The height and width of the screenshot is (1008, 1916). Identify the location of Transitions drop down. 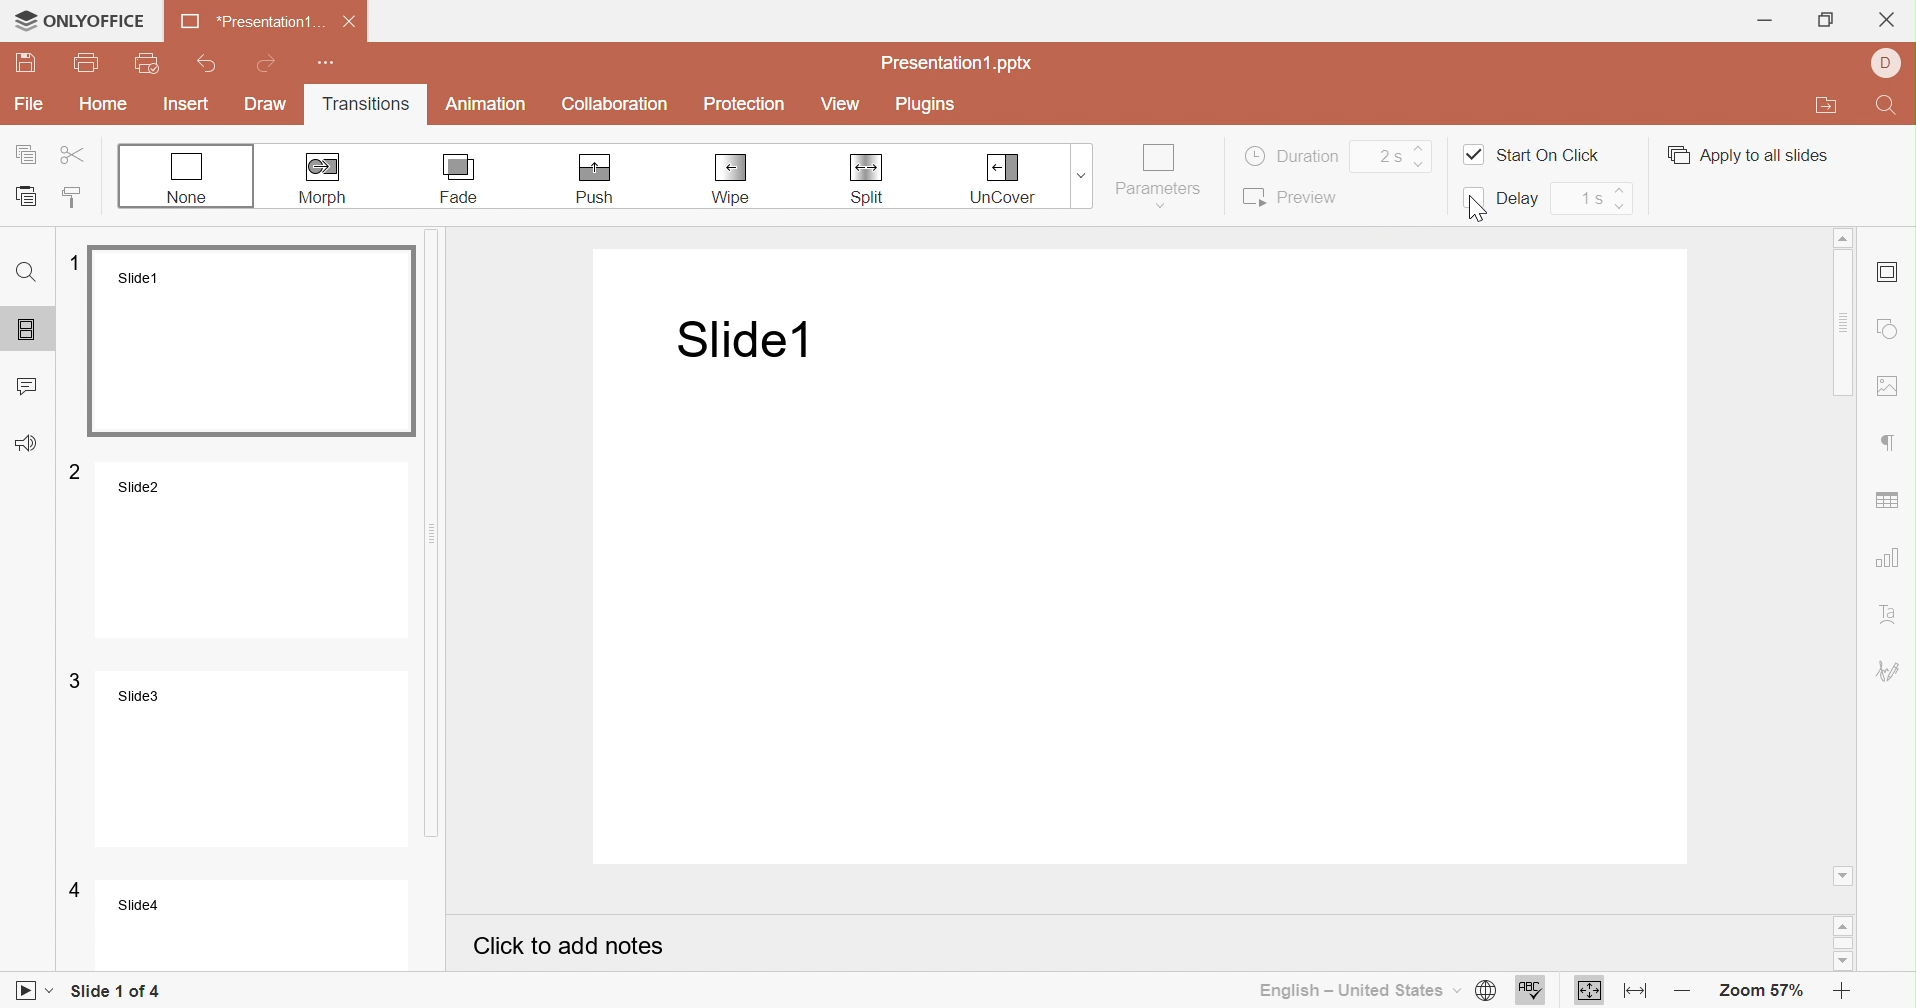
(1086, 174).